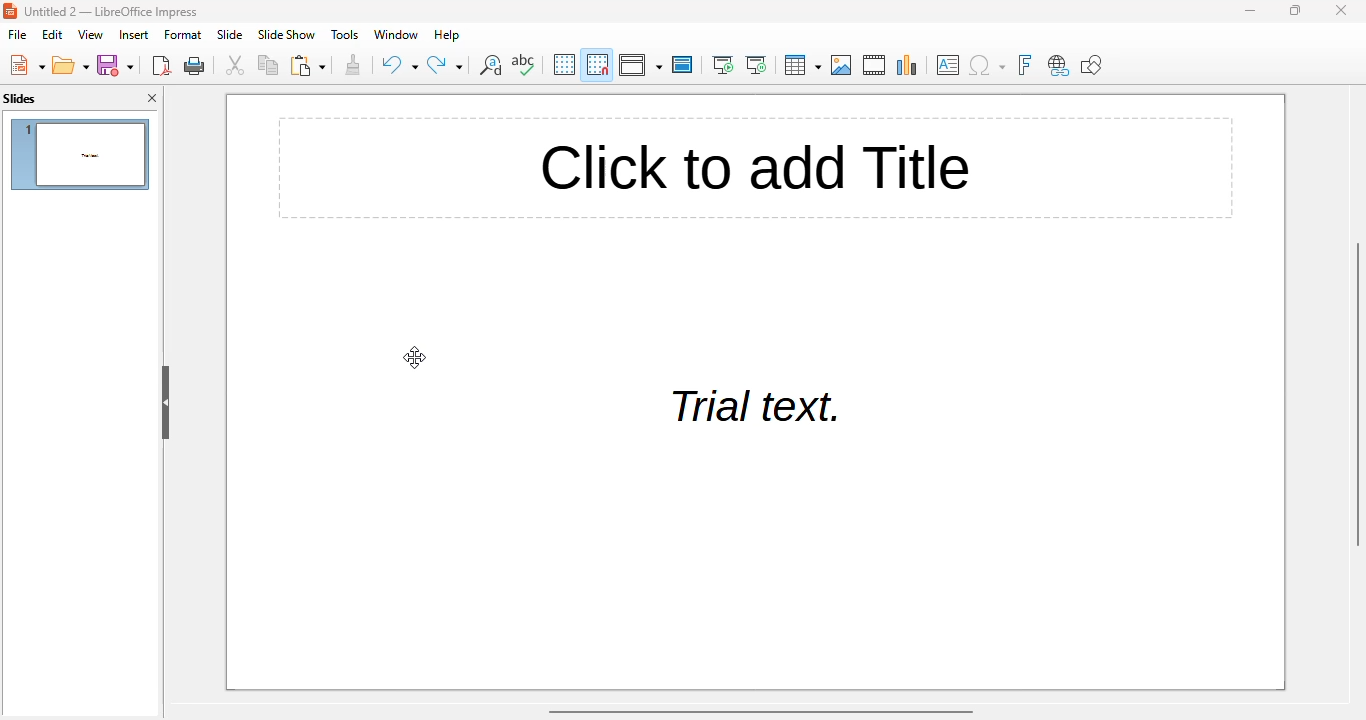  Describe the element at coordinates (115, 12) in the screenshot. I see `Untitled 2 — LibreOffice Impress` at that location.